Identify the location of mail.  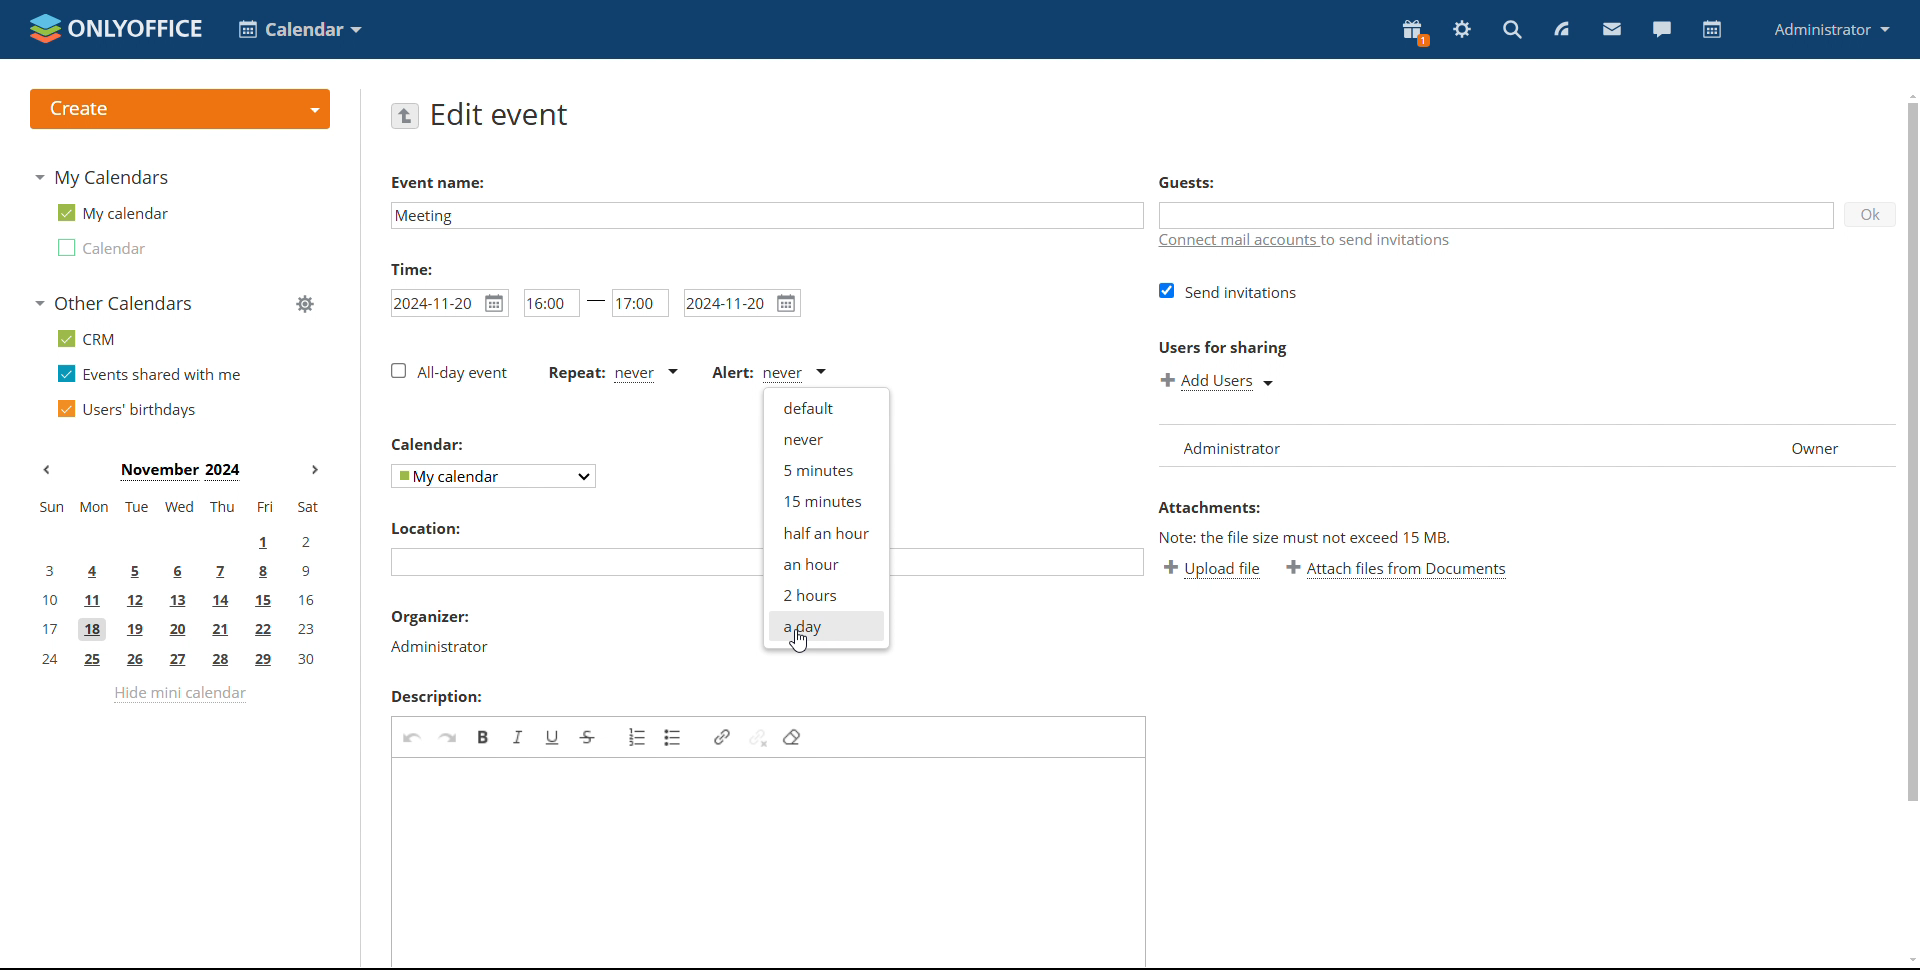
(1612, 31).